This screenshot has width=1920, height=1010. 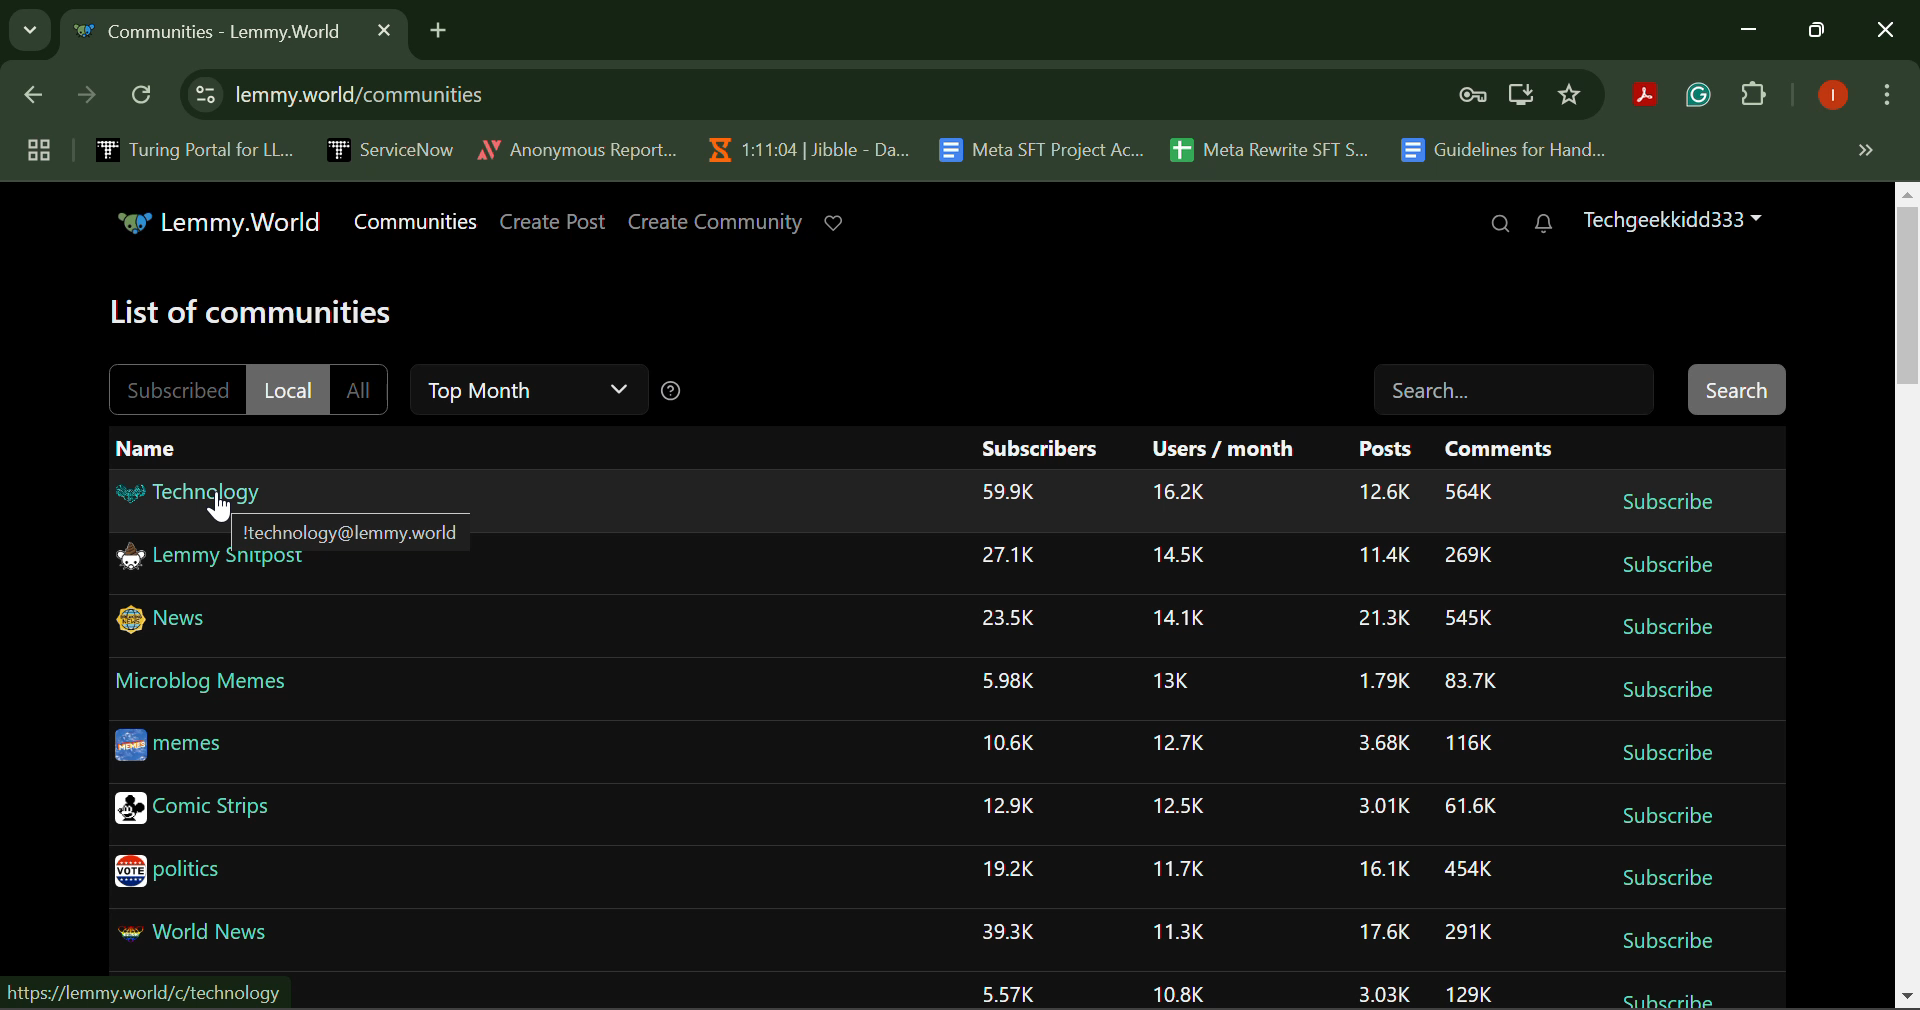 What do you see at coordinates (1390, 448) in the screenshot?
I see `Posts Column Heading` at bounding box center [1390, 448].